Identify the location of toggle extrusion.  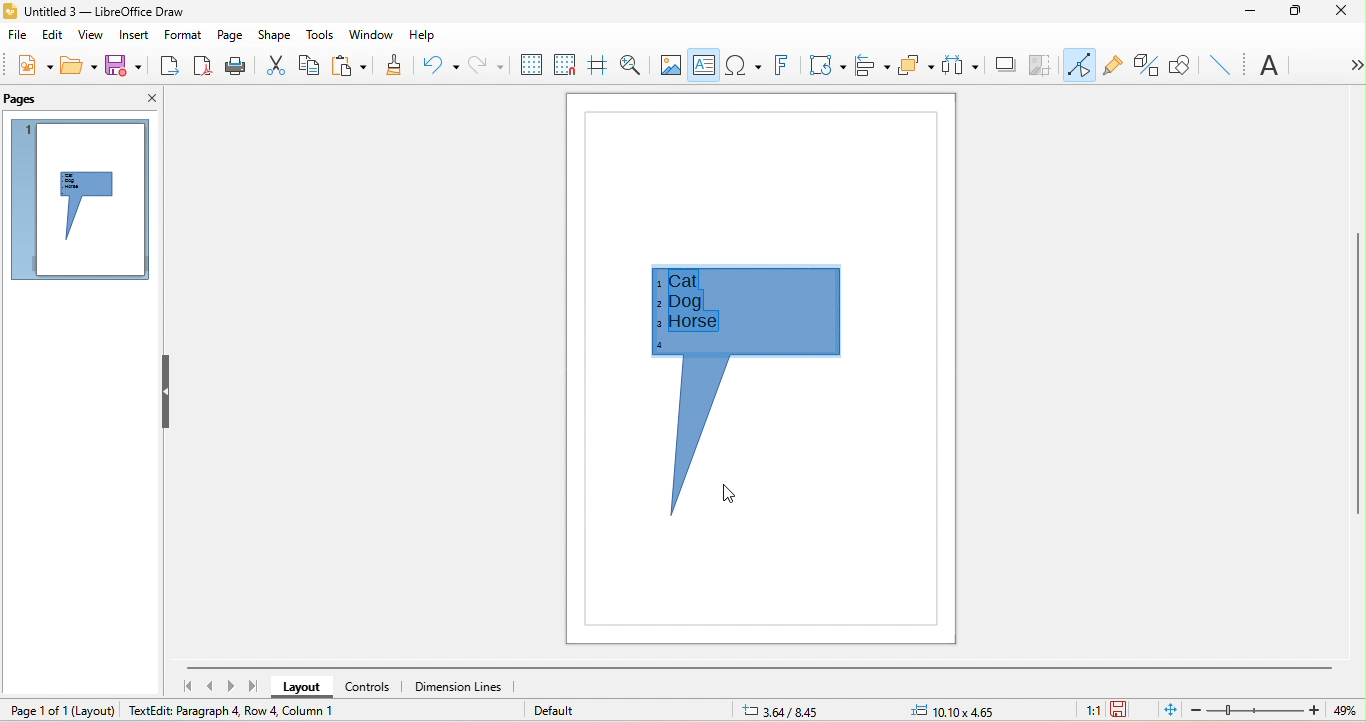
(1146, 66).